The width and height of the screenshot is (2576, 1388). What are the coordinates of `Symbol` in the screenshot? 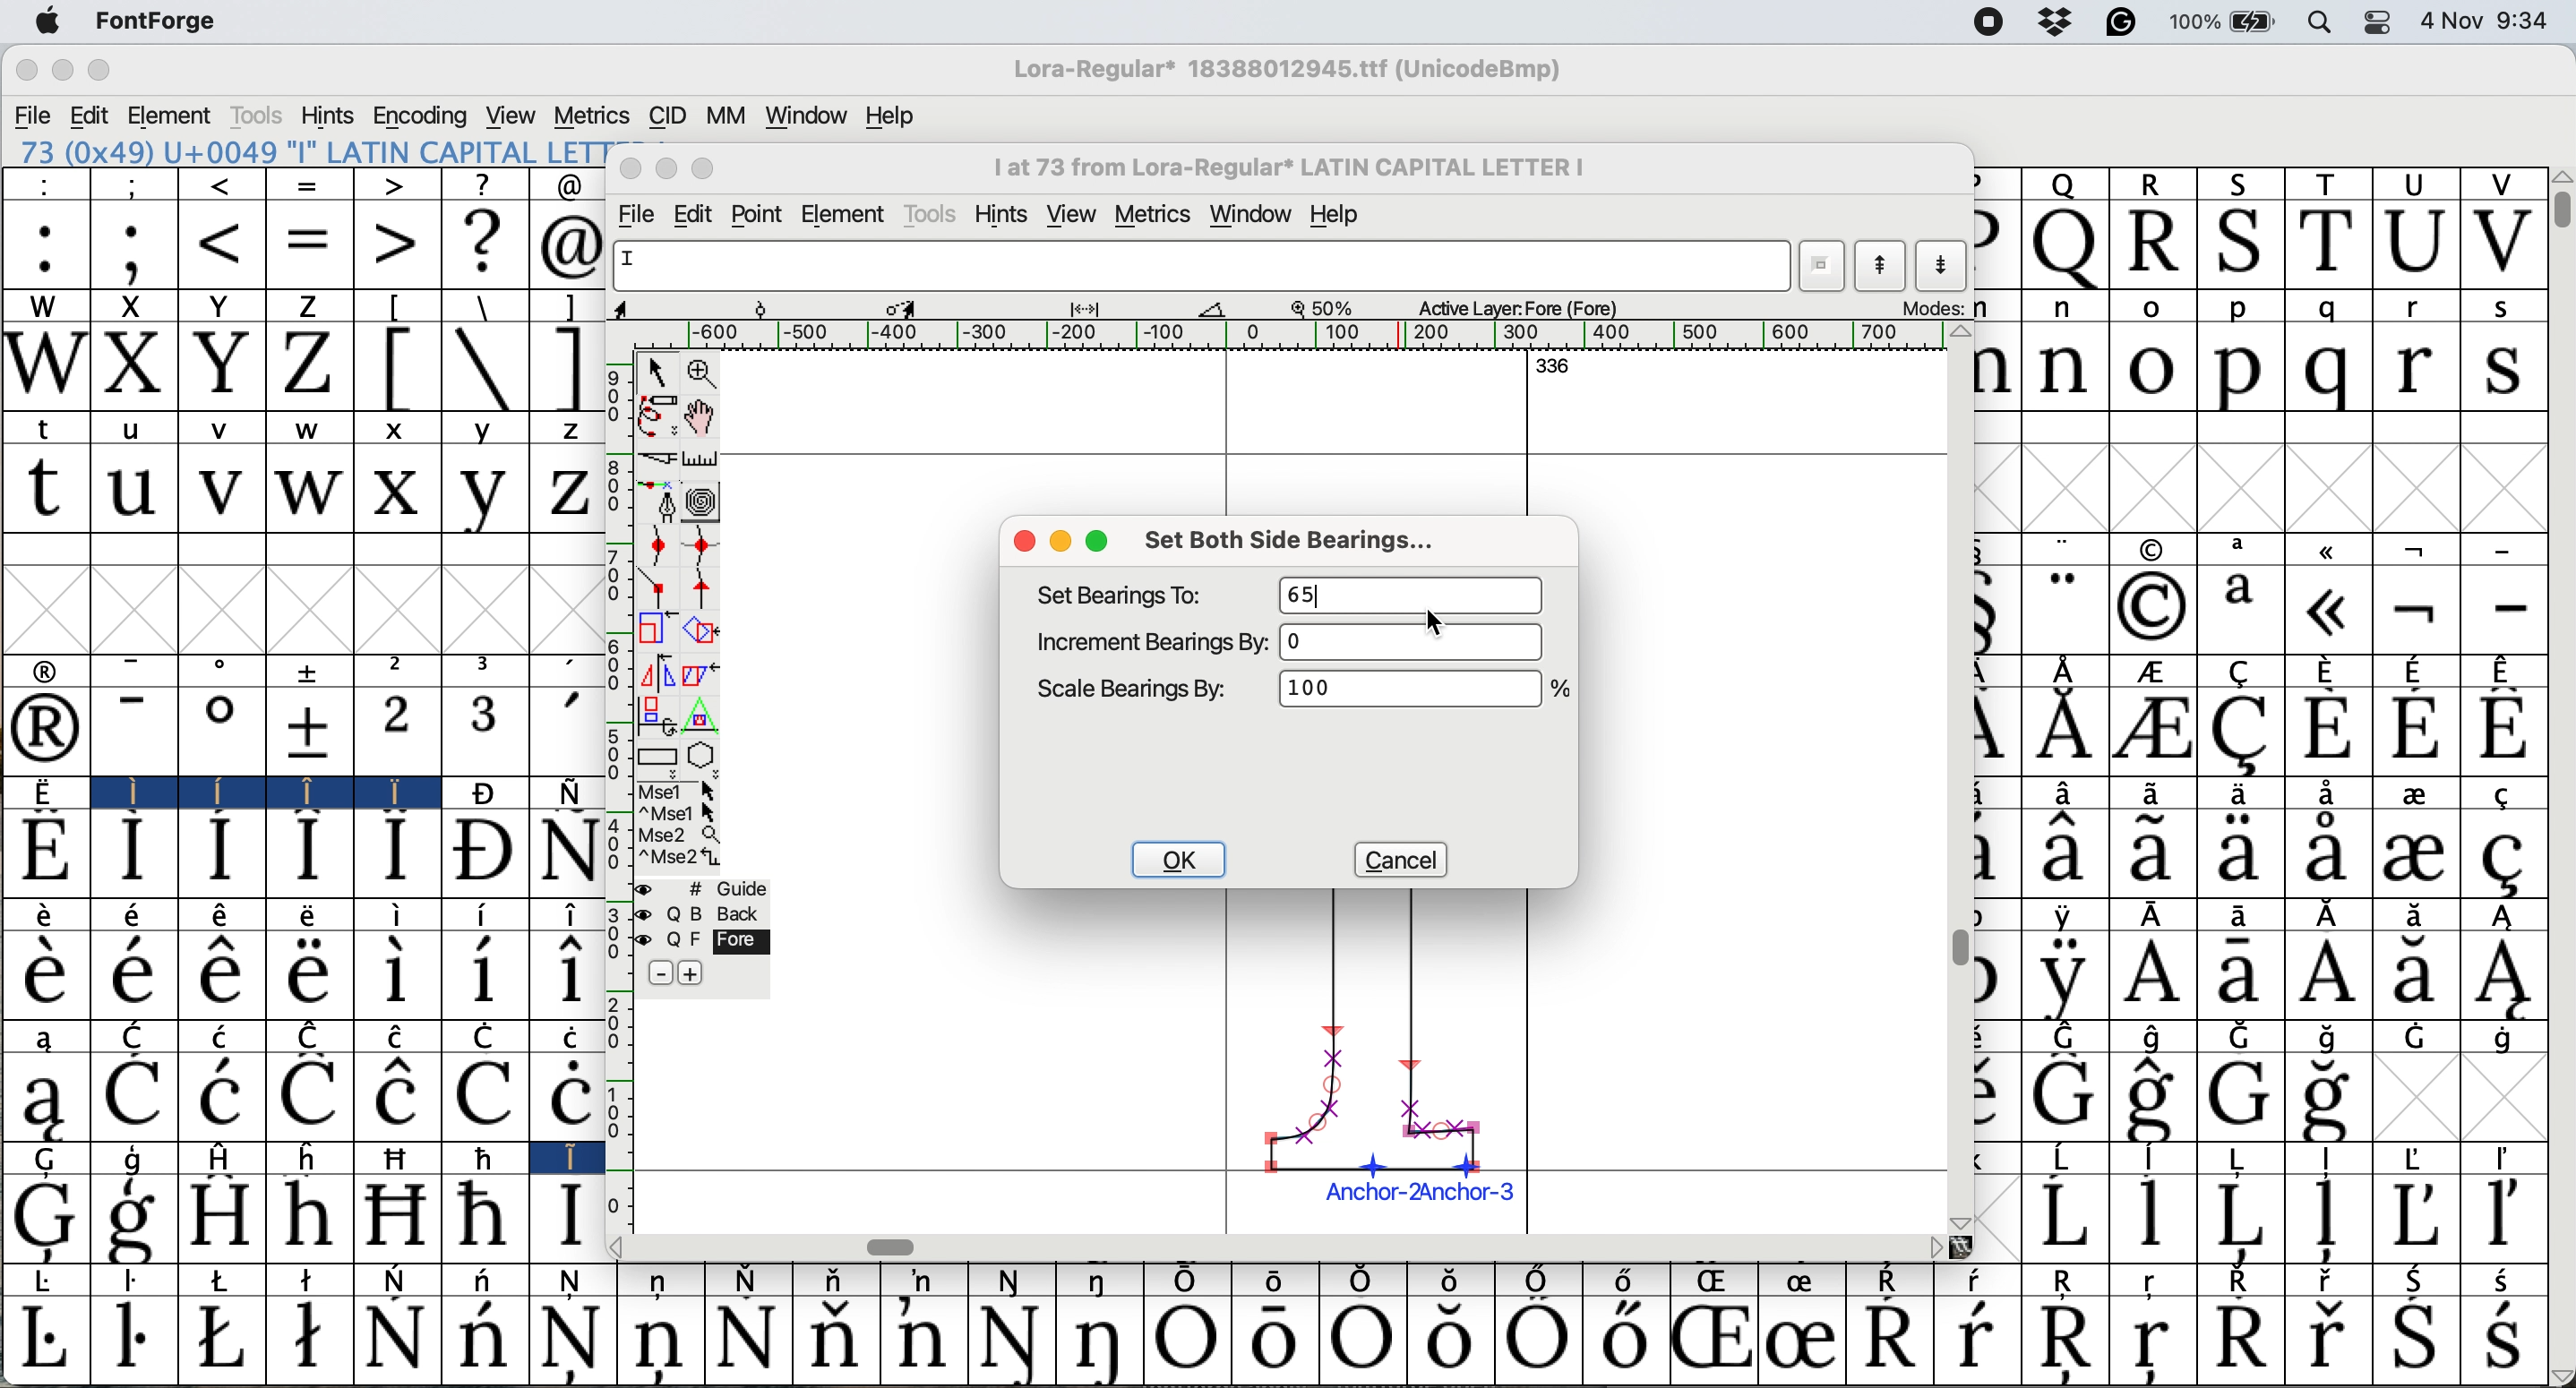 It's located at (136, 917).